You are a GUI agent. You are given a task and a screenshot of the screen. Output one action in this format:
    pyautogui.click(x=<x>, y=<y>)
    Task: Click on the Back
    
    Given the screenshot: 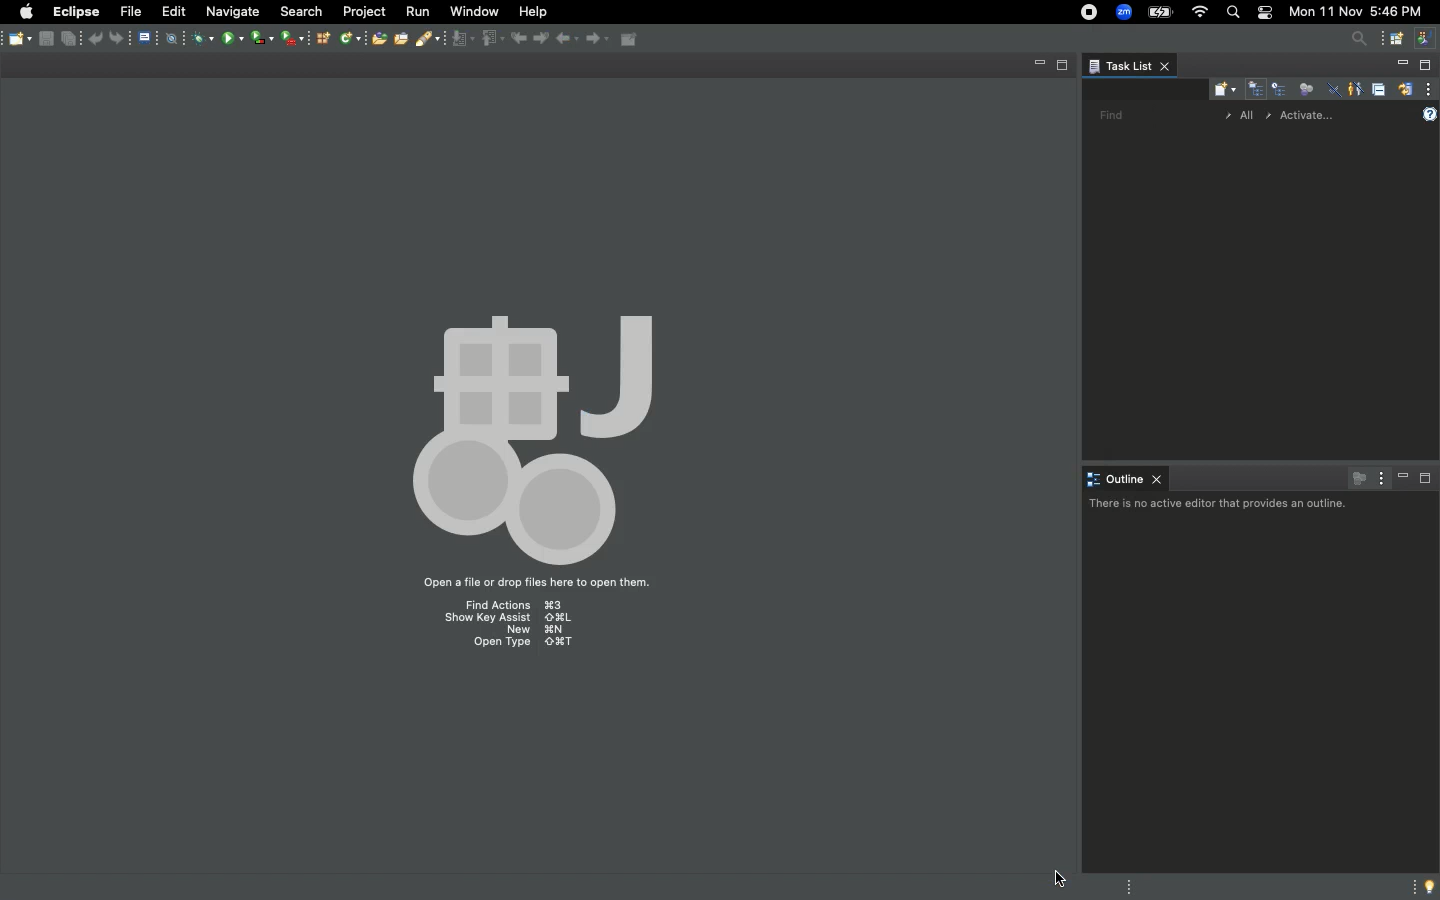 What is the action you would take?
    pyautogui.click(x=96, y=39)
    